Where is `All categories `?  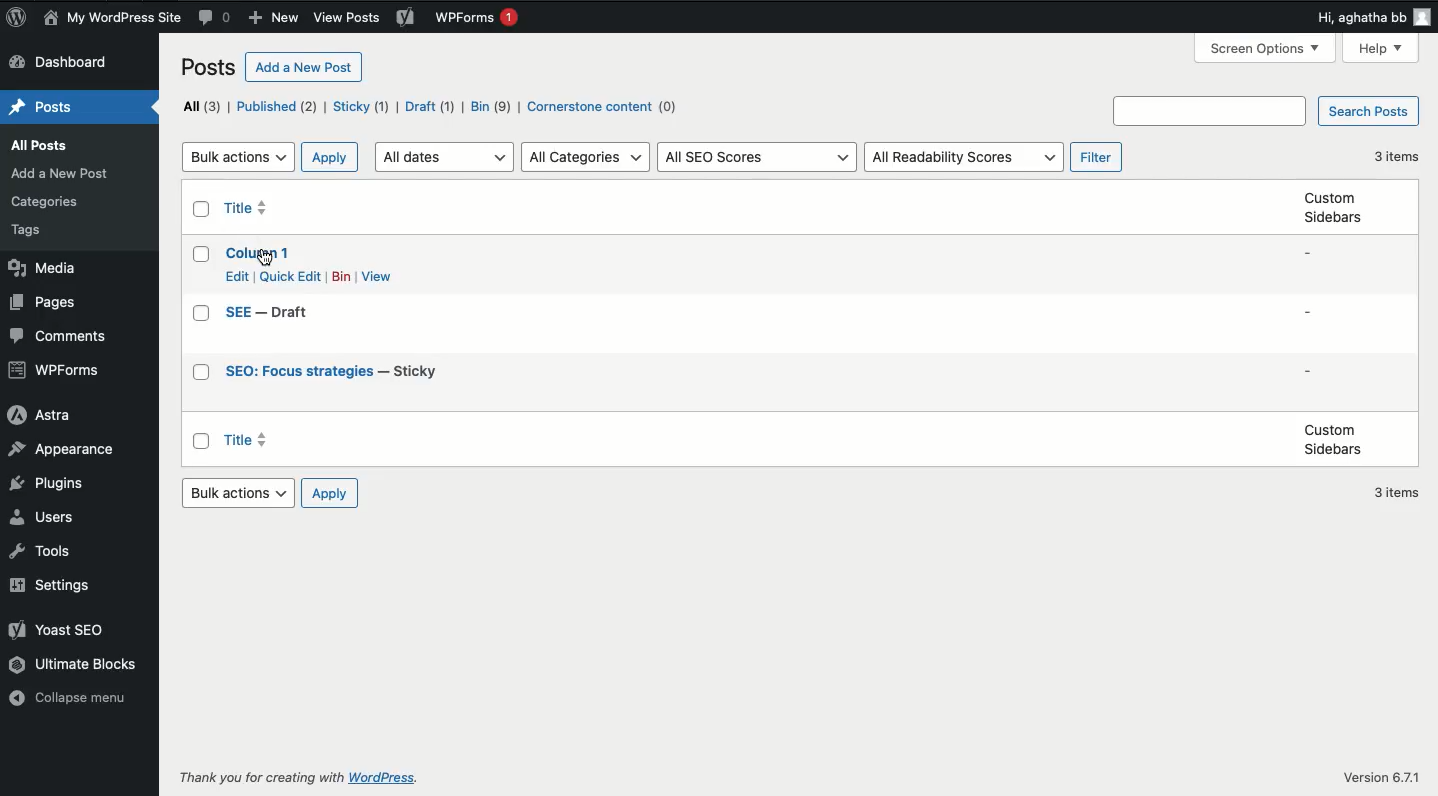 All categories  is located at coordinates (586, 157).